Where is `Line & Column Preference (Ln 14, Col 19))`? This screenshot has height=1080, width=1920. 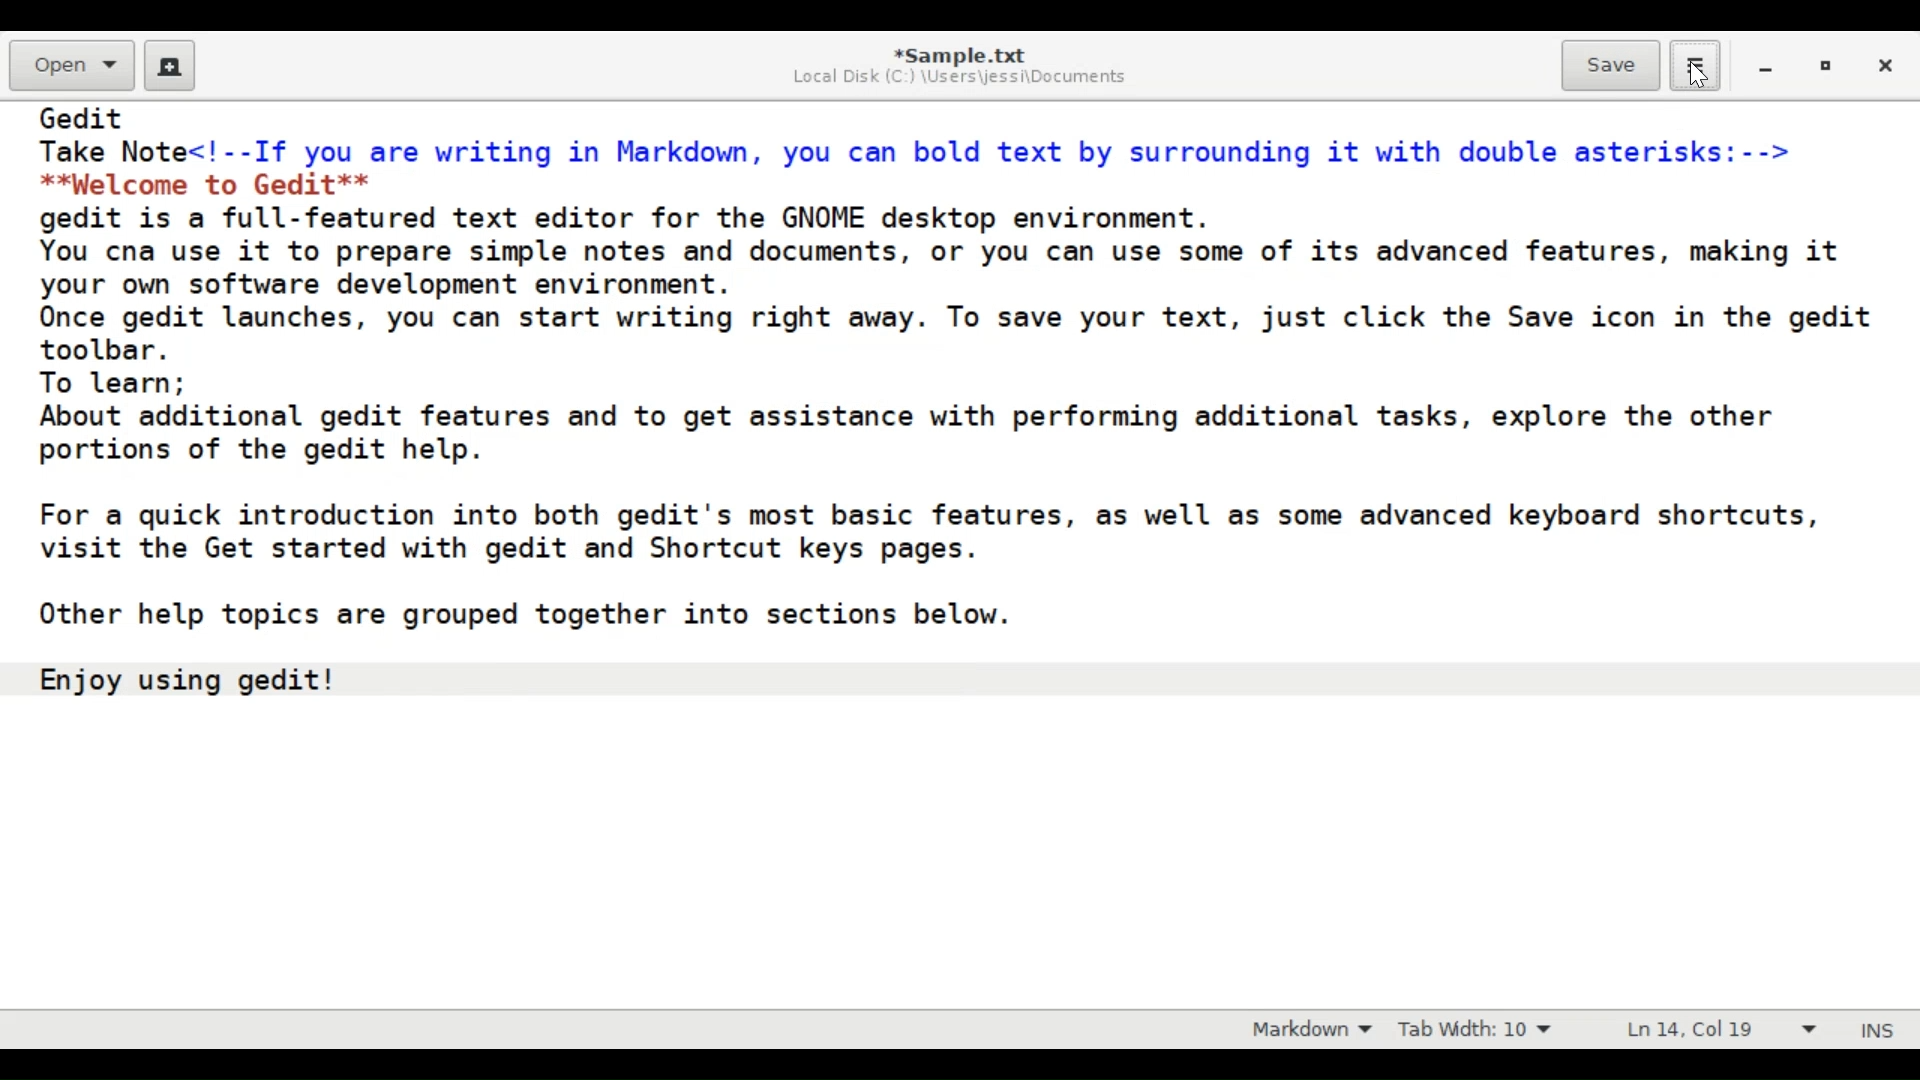
Line & Column Preference (Ln 14, Col 19)) is located at coordinates (1723, 1030).